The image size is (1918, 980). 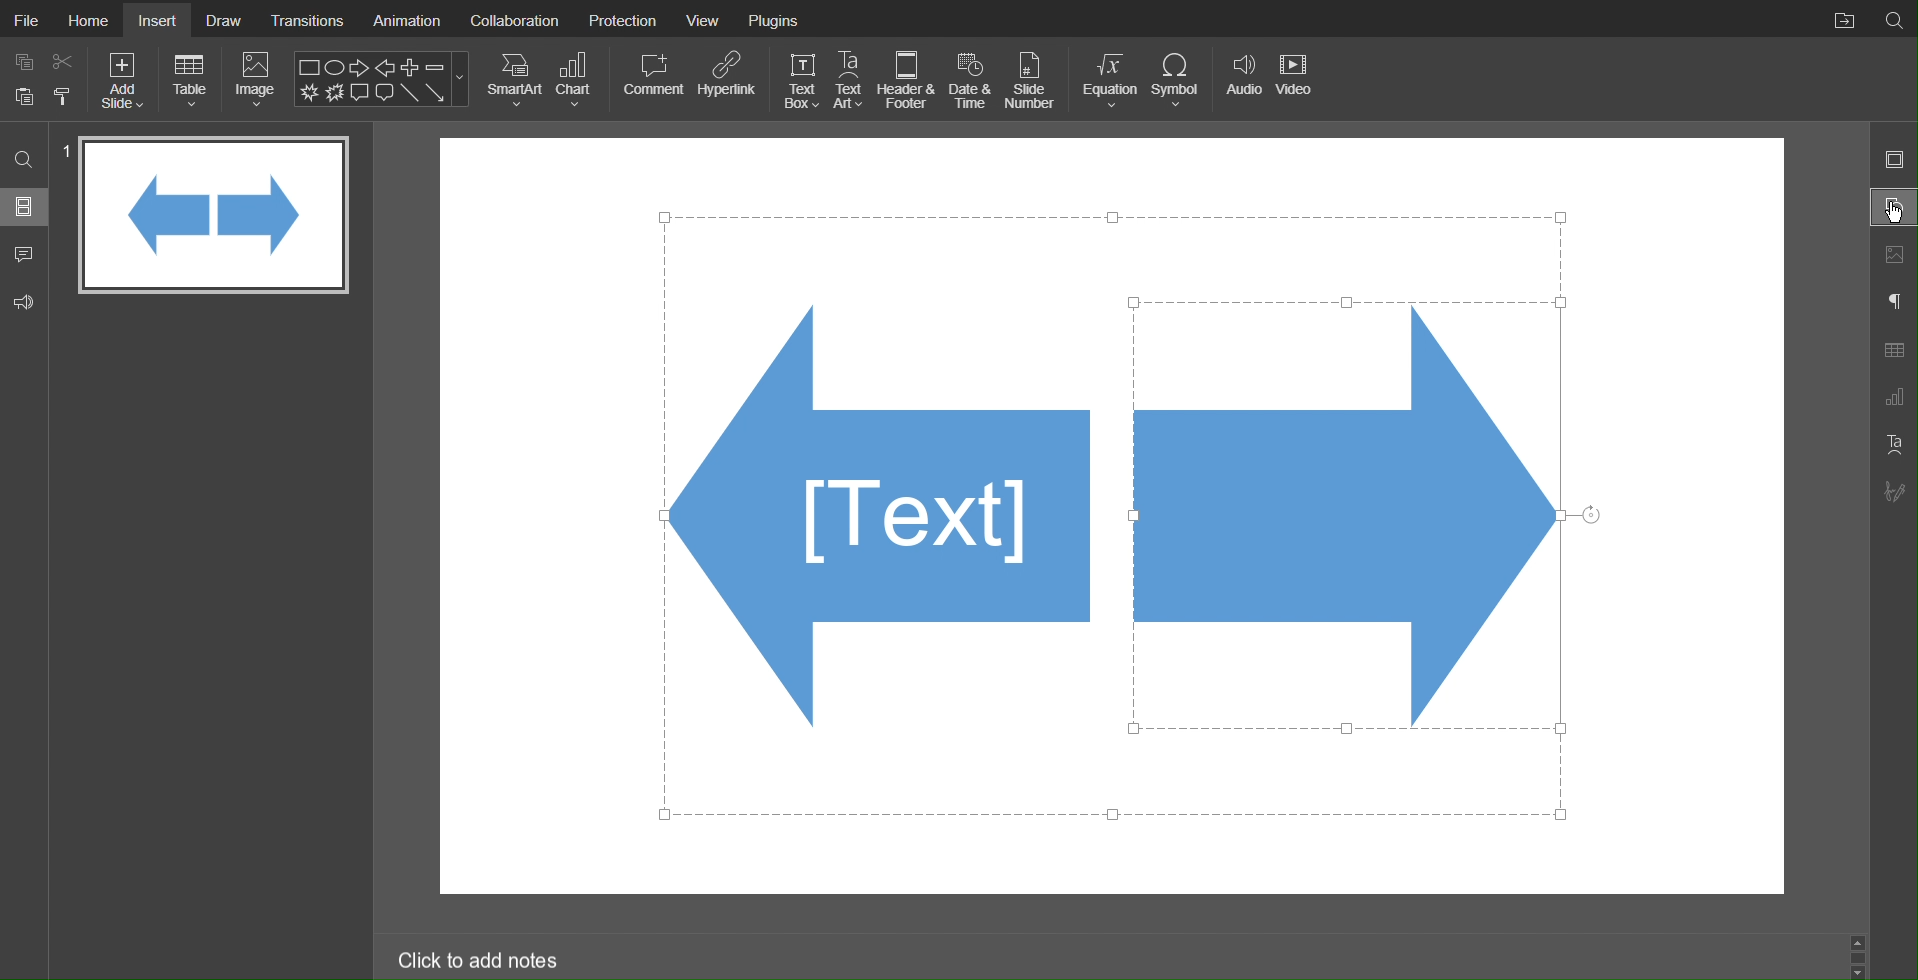 I want to click on Shape Settings, so click(x=1893, y=207).